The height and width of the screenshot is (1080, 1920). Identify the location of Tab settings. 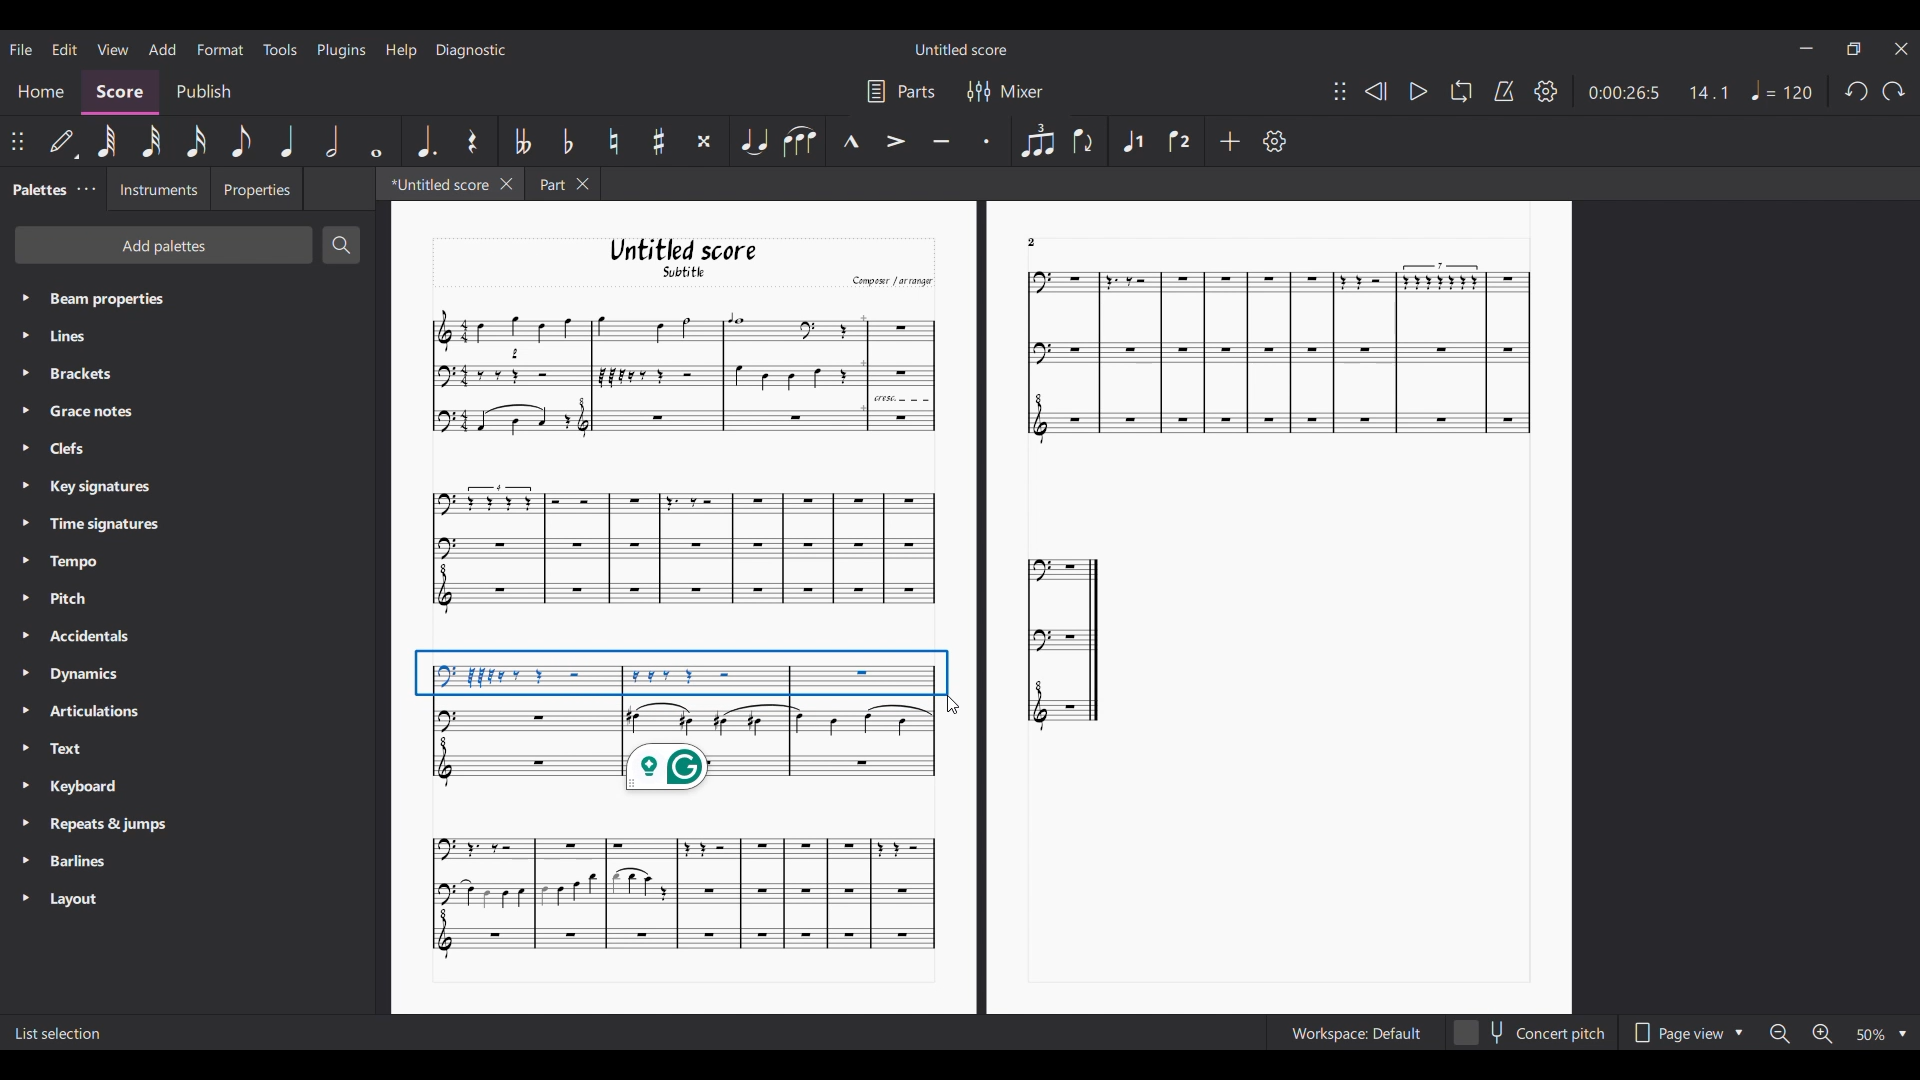
(86, 189).